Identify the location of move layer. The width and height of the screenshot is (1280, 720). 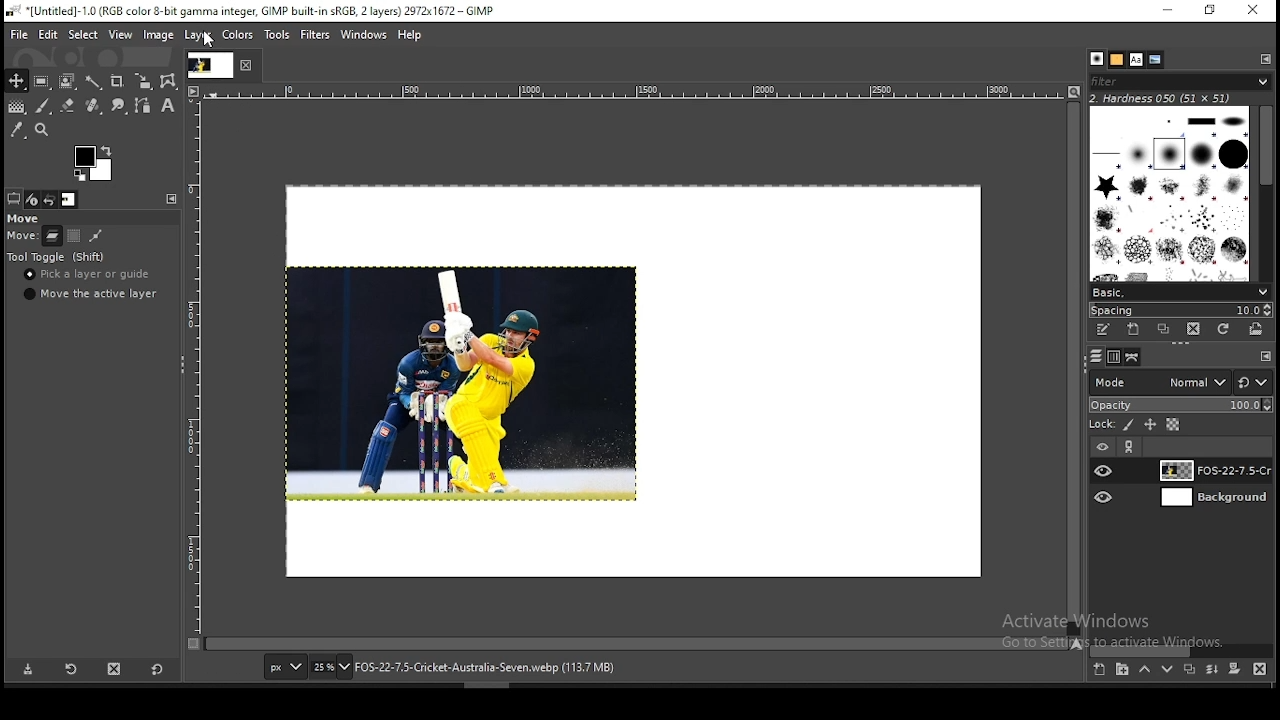
(52, 236).